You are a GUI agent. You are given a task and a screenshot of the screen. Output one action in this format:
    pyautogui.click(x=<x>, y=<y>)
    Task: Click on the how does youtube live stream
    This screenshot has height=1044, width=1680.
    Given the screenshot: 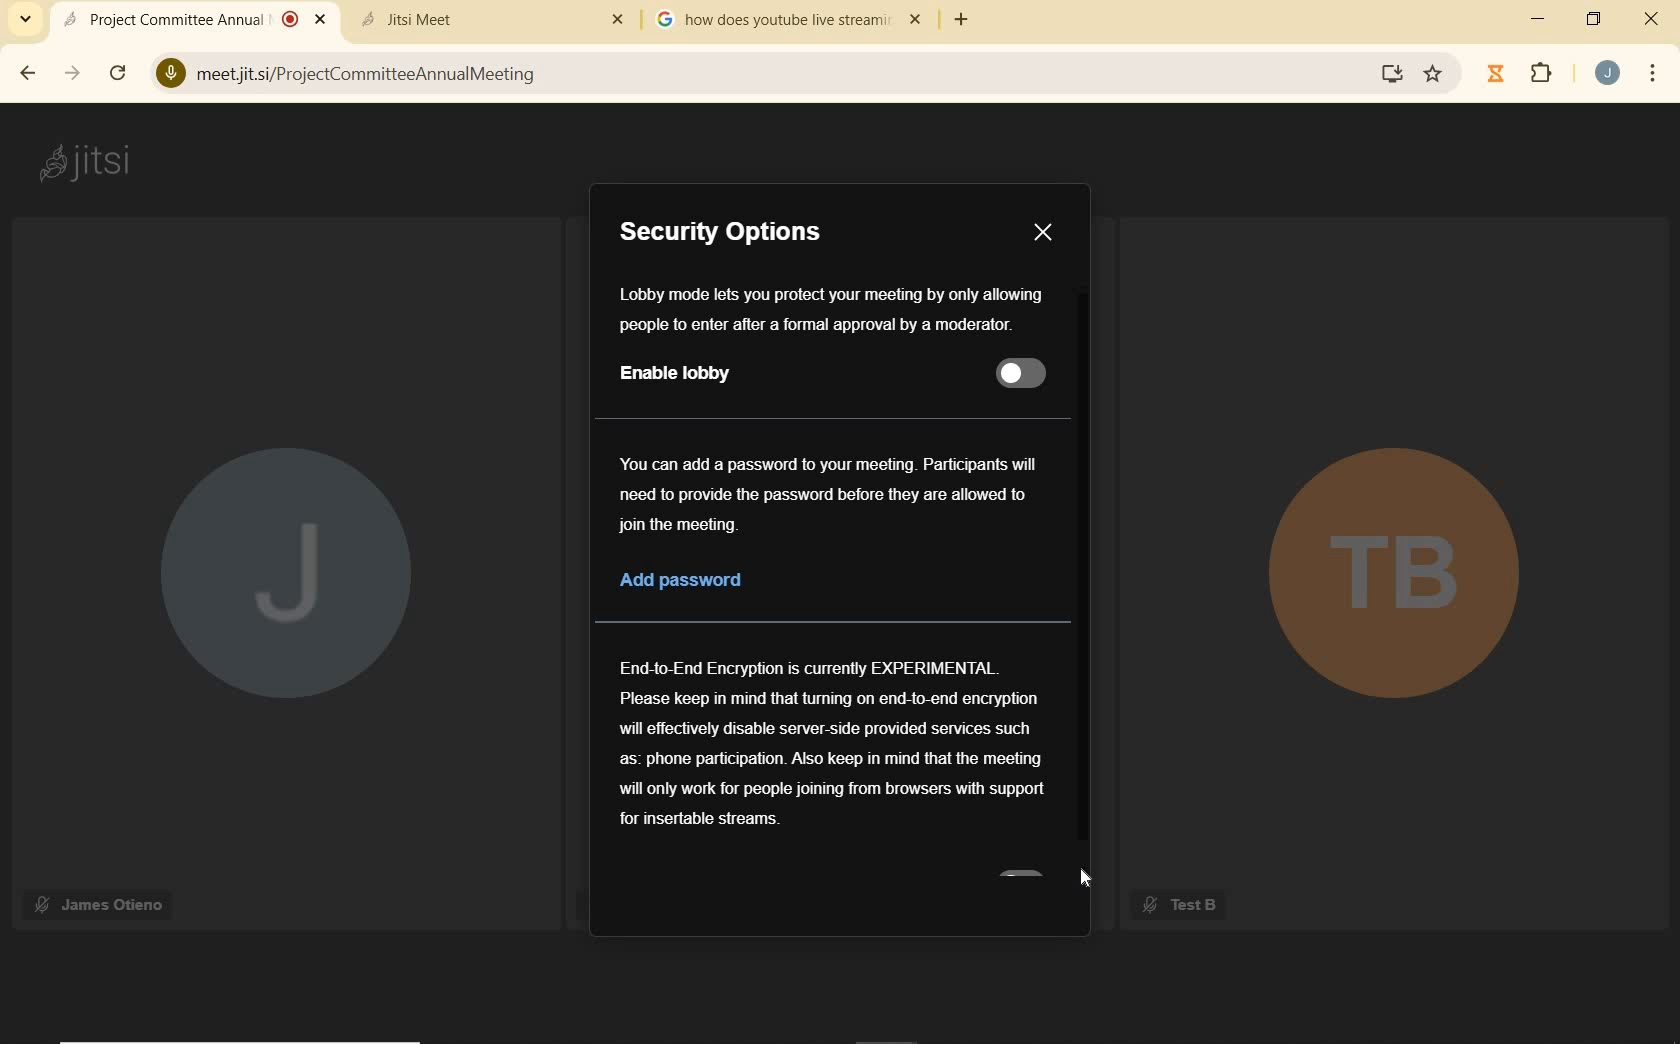 What is the action you would take?
    pyautogui.click(x=793, y=20)
    